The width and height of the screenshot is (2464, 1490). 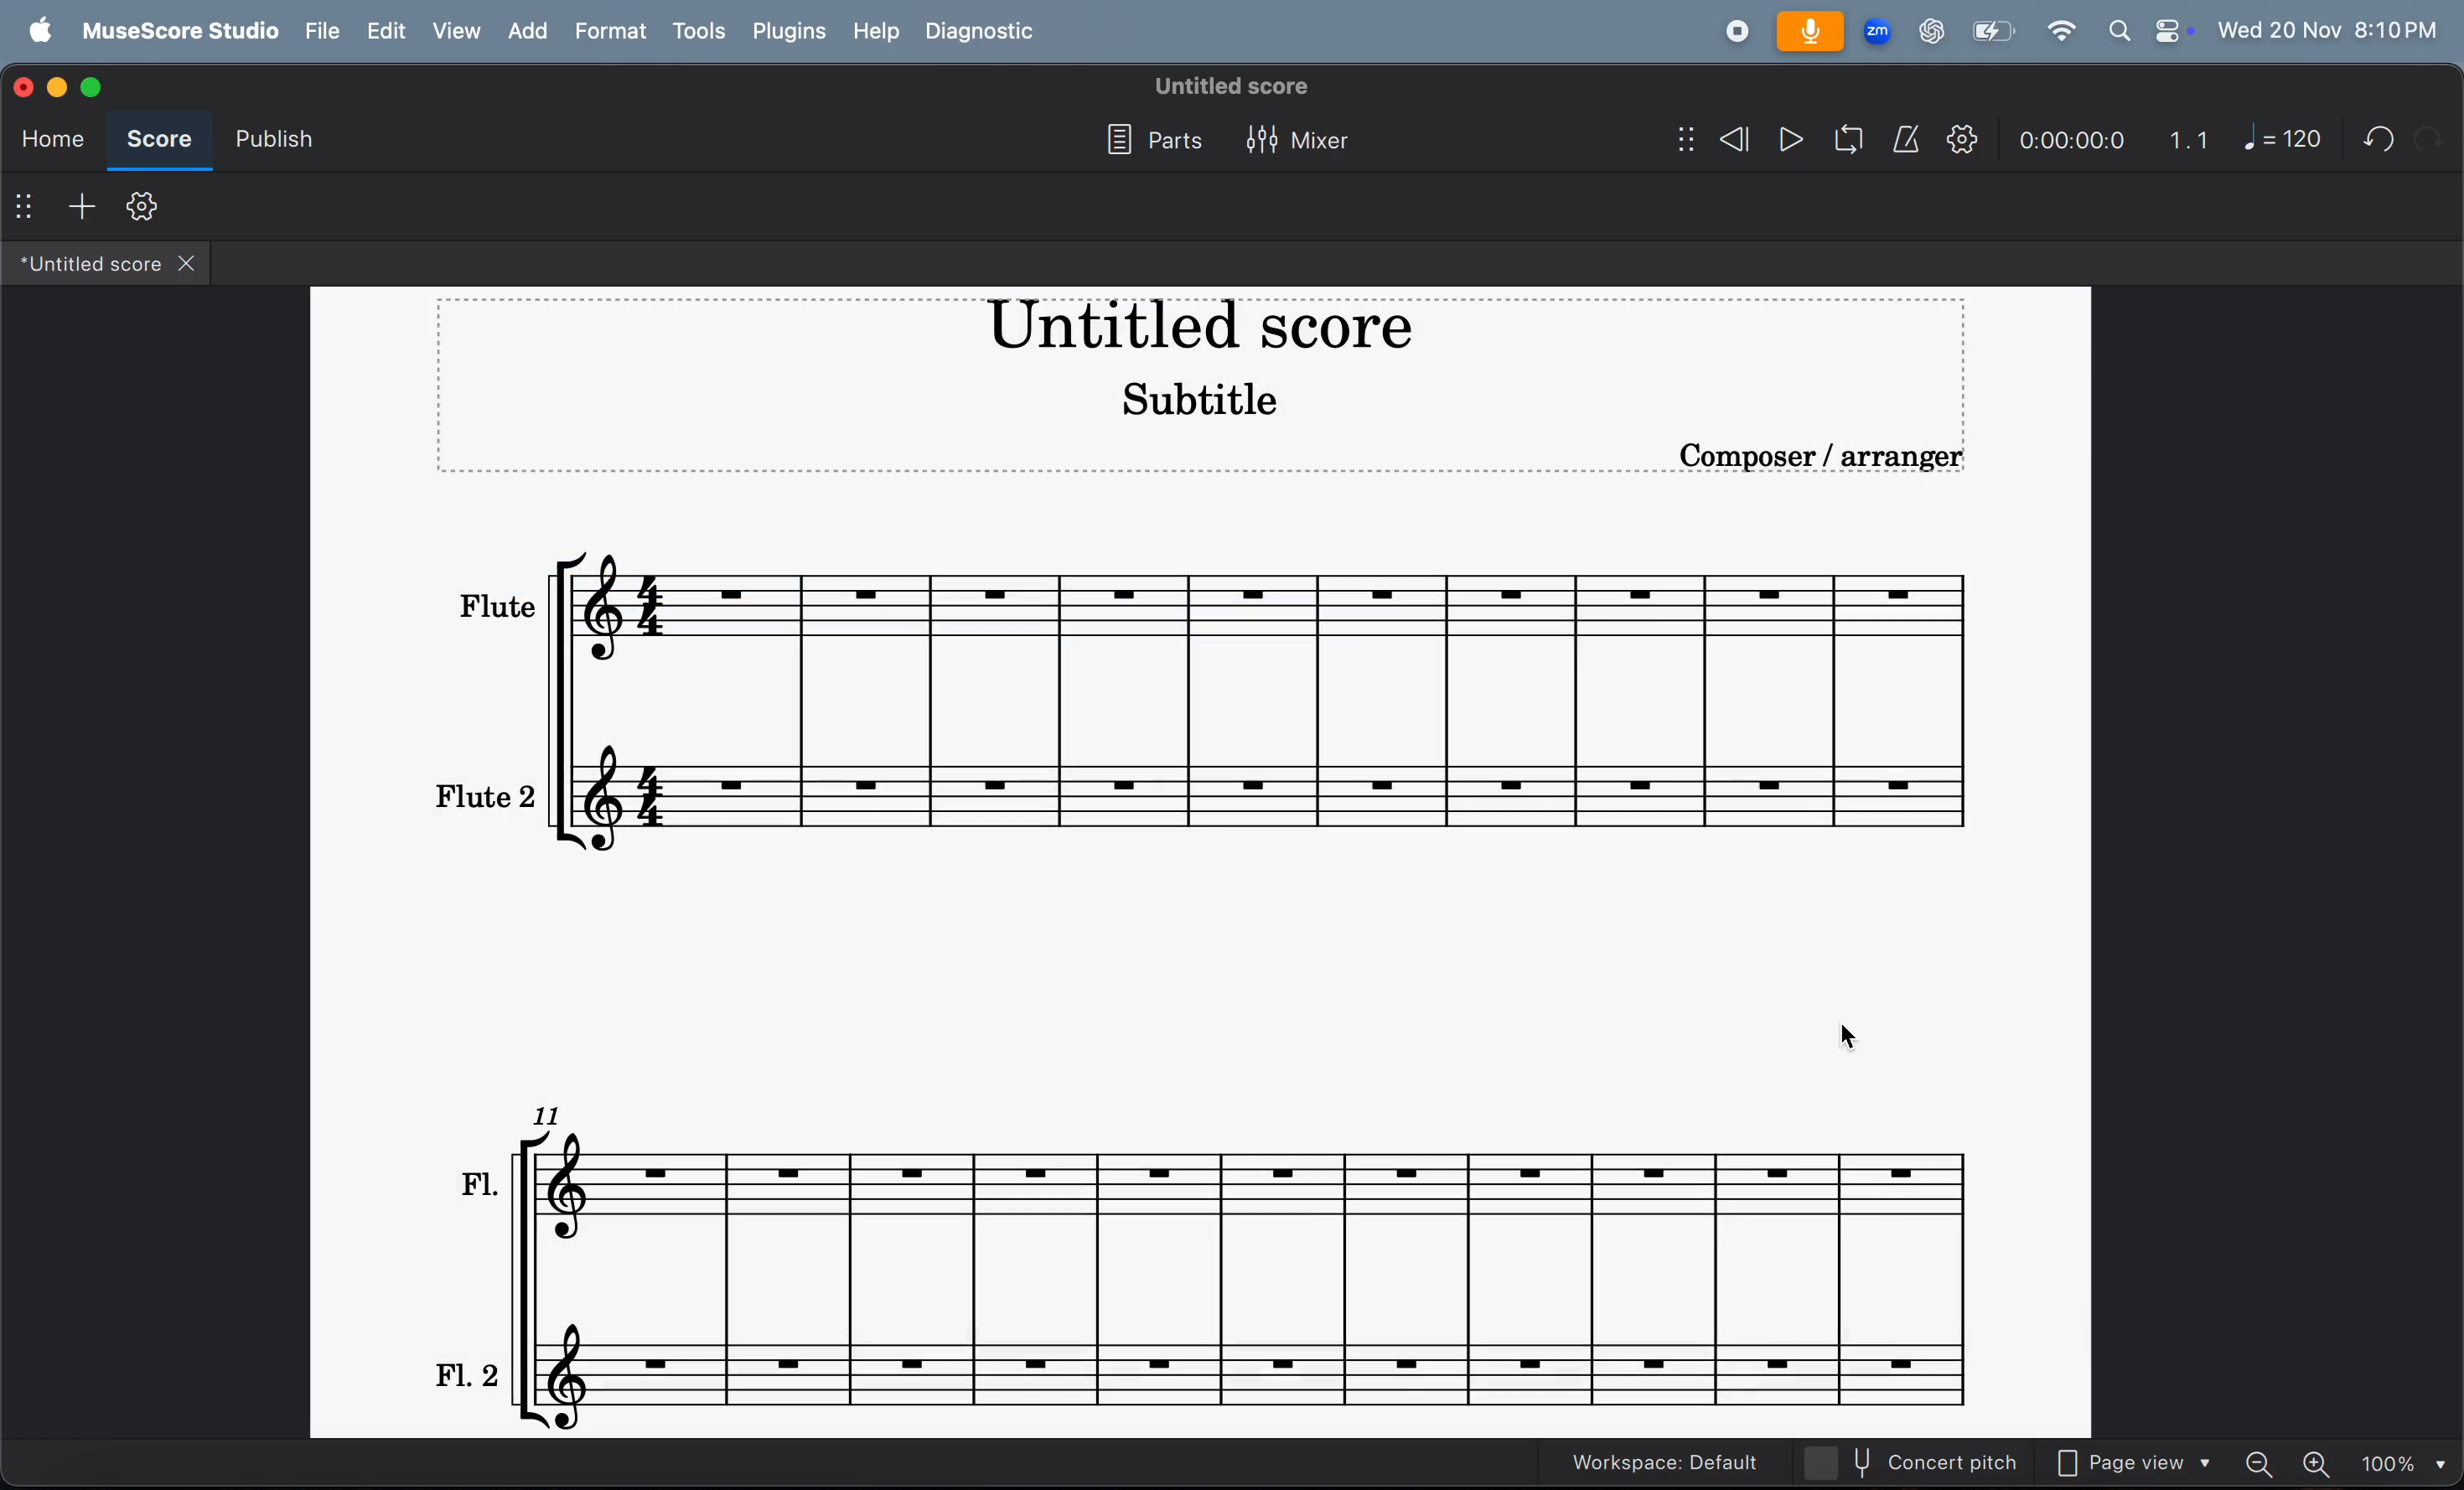 I want to click on close, so click(x=197, y=264).